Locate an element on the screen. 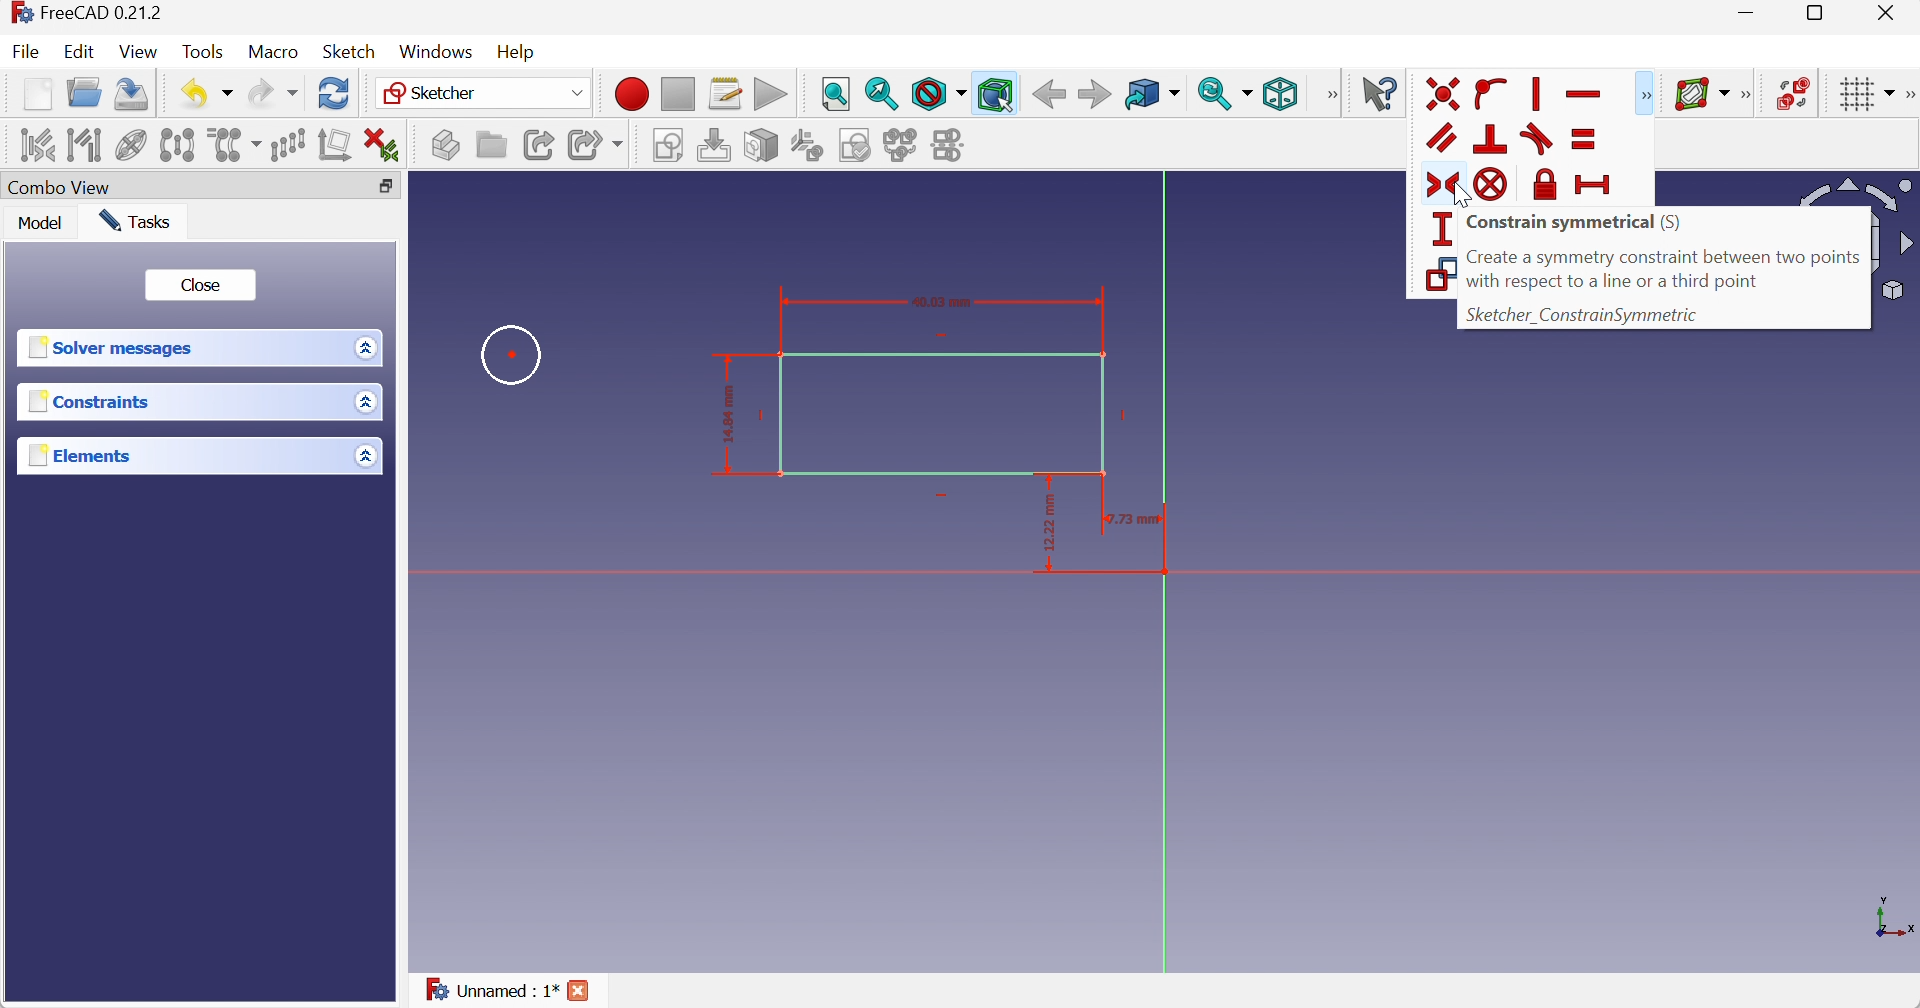 The width and height of the screenshot is (1920, 1008). Fit selection  is located at coordinates (882, 93).